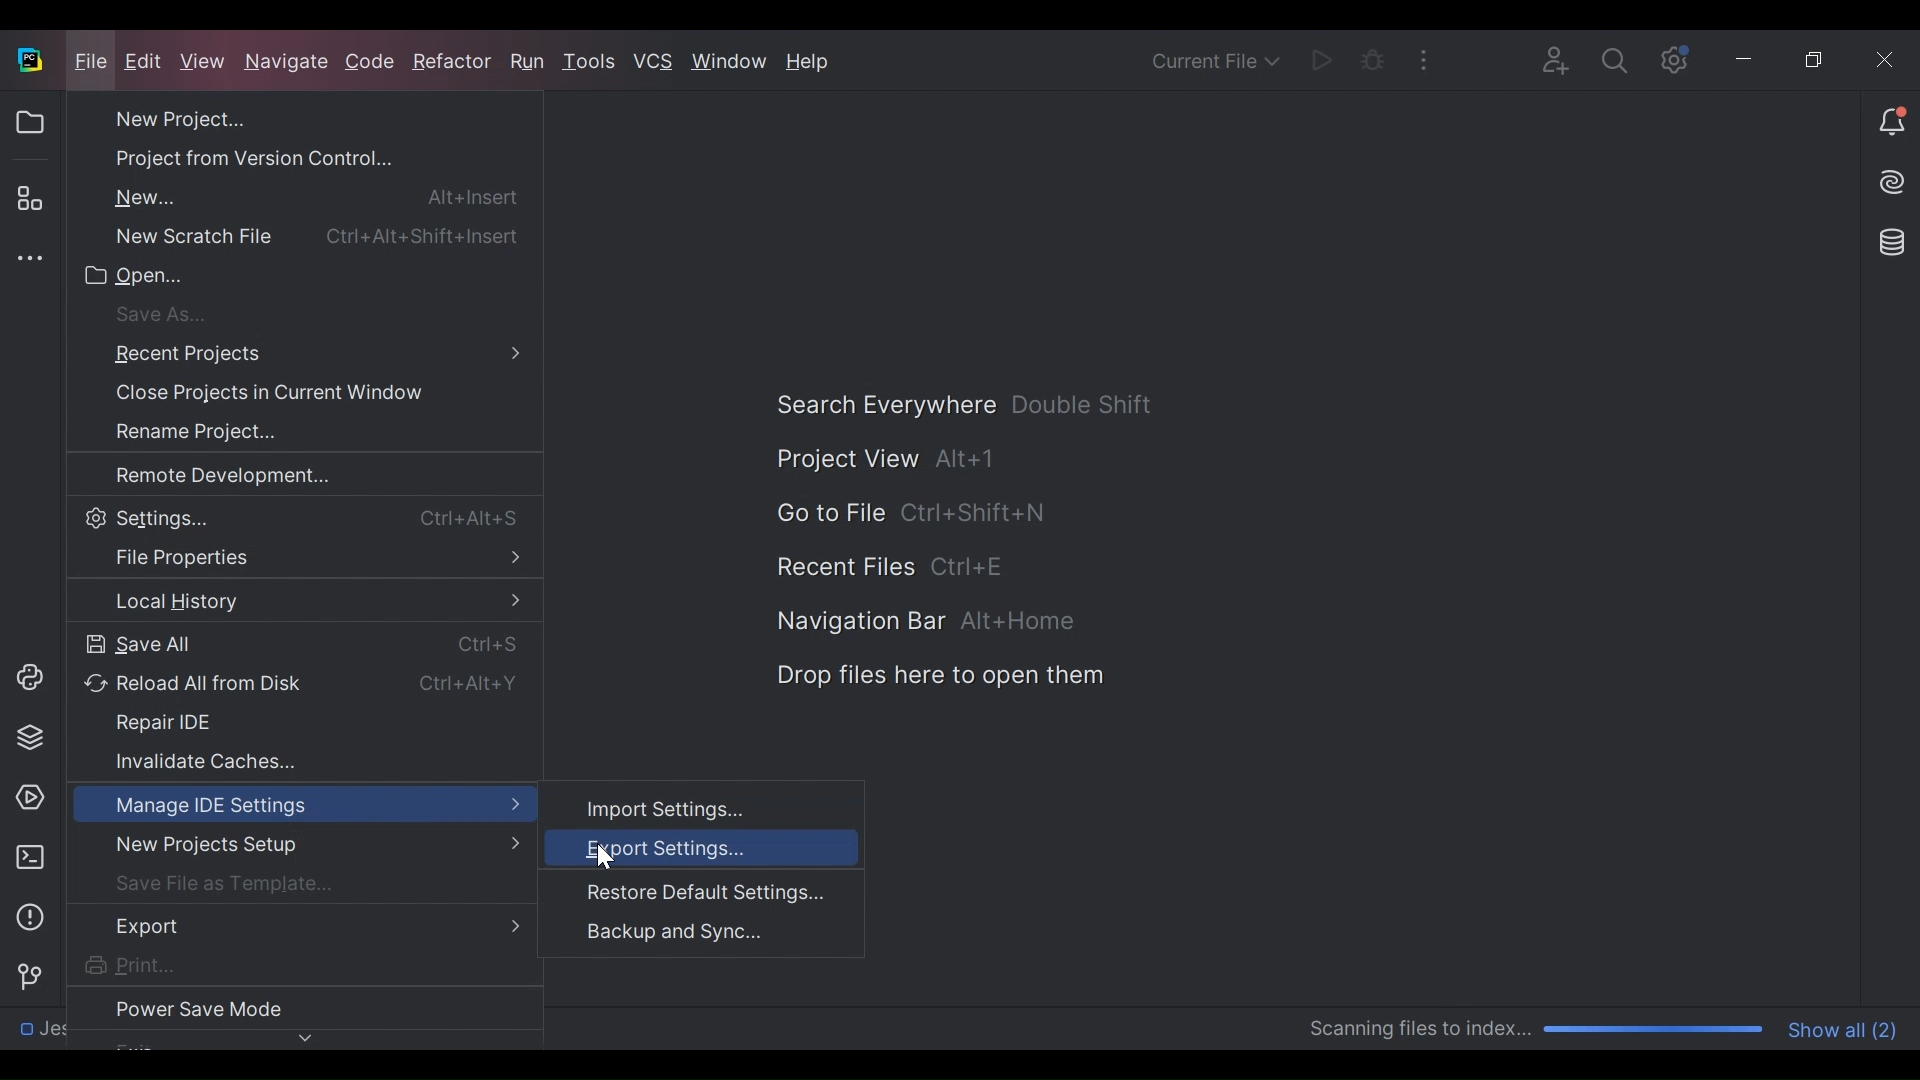  What do you see at coordinates (25, 857) in the screenshot?
I see `Terminal` at bounding box center [25, 857].